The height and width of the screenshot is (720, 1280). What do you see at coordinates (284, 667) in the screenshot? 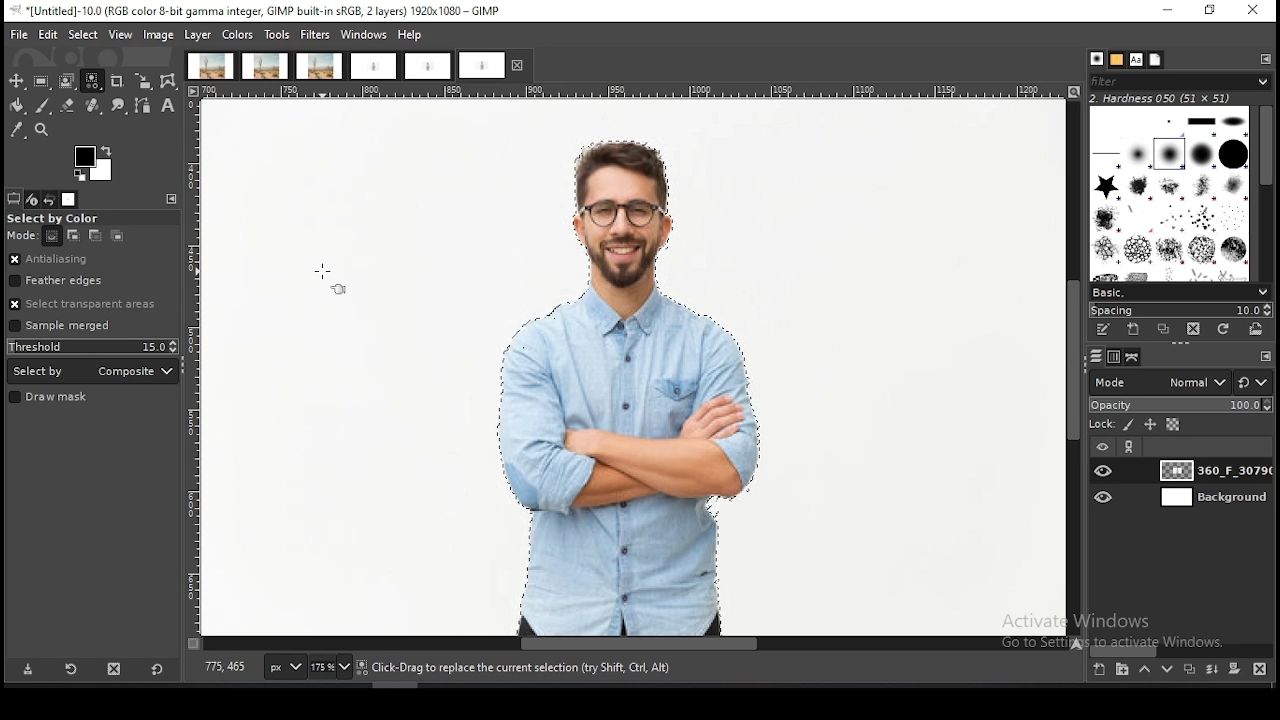
I see `units` at bounding box center [284, 667].